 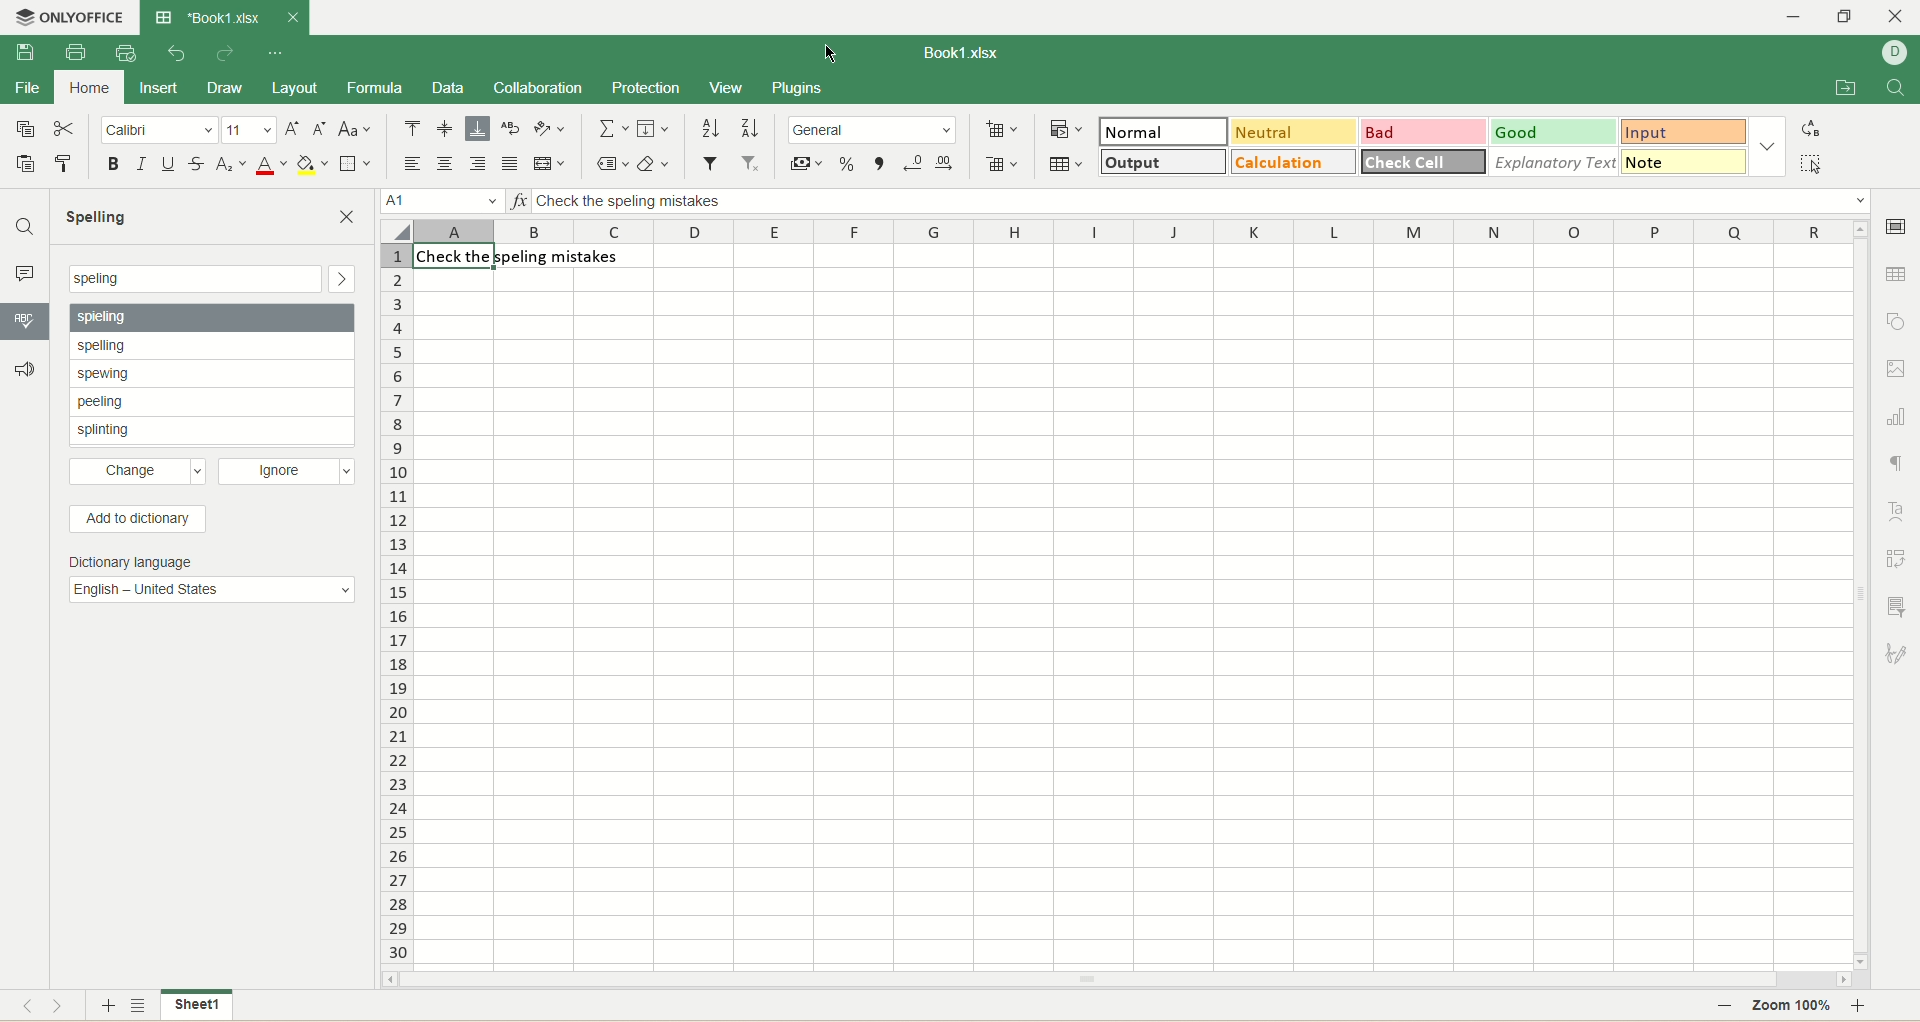 What do you see at coordinates (209, 372) in the screenshot?
I see `spell check suggestions` at bounding box center [209, 372].